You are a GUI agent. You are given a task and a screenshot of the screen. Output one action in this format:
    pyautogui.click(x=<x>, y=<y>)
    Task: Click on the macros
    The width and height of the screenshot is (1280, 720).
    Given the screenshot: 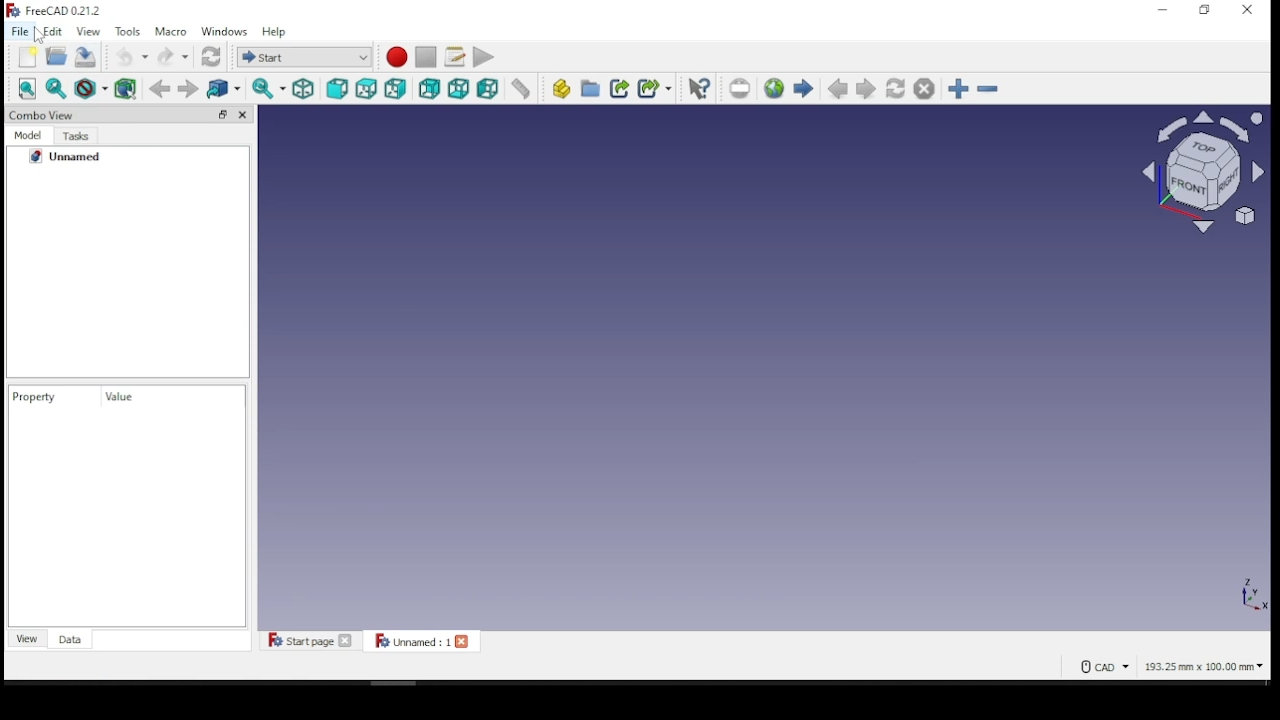 What is the action you would take?
    pyautogui.click(x=454, y=56)
    